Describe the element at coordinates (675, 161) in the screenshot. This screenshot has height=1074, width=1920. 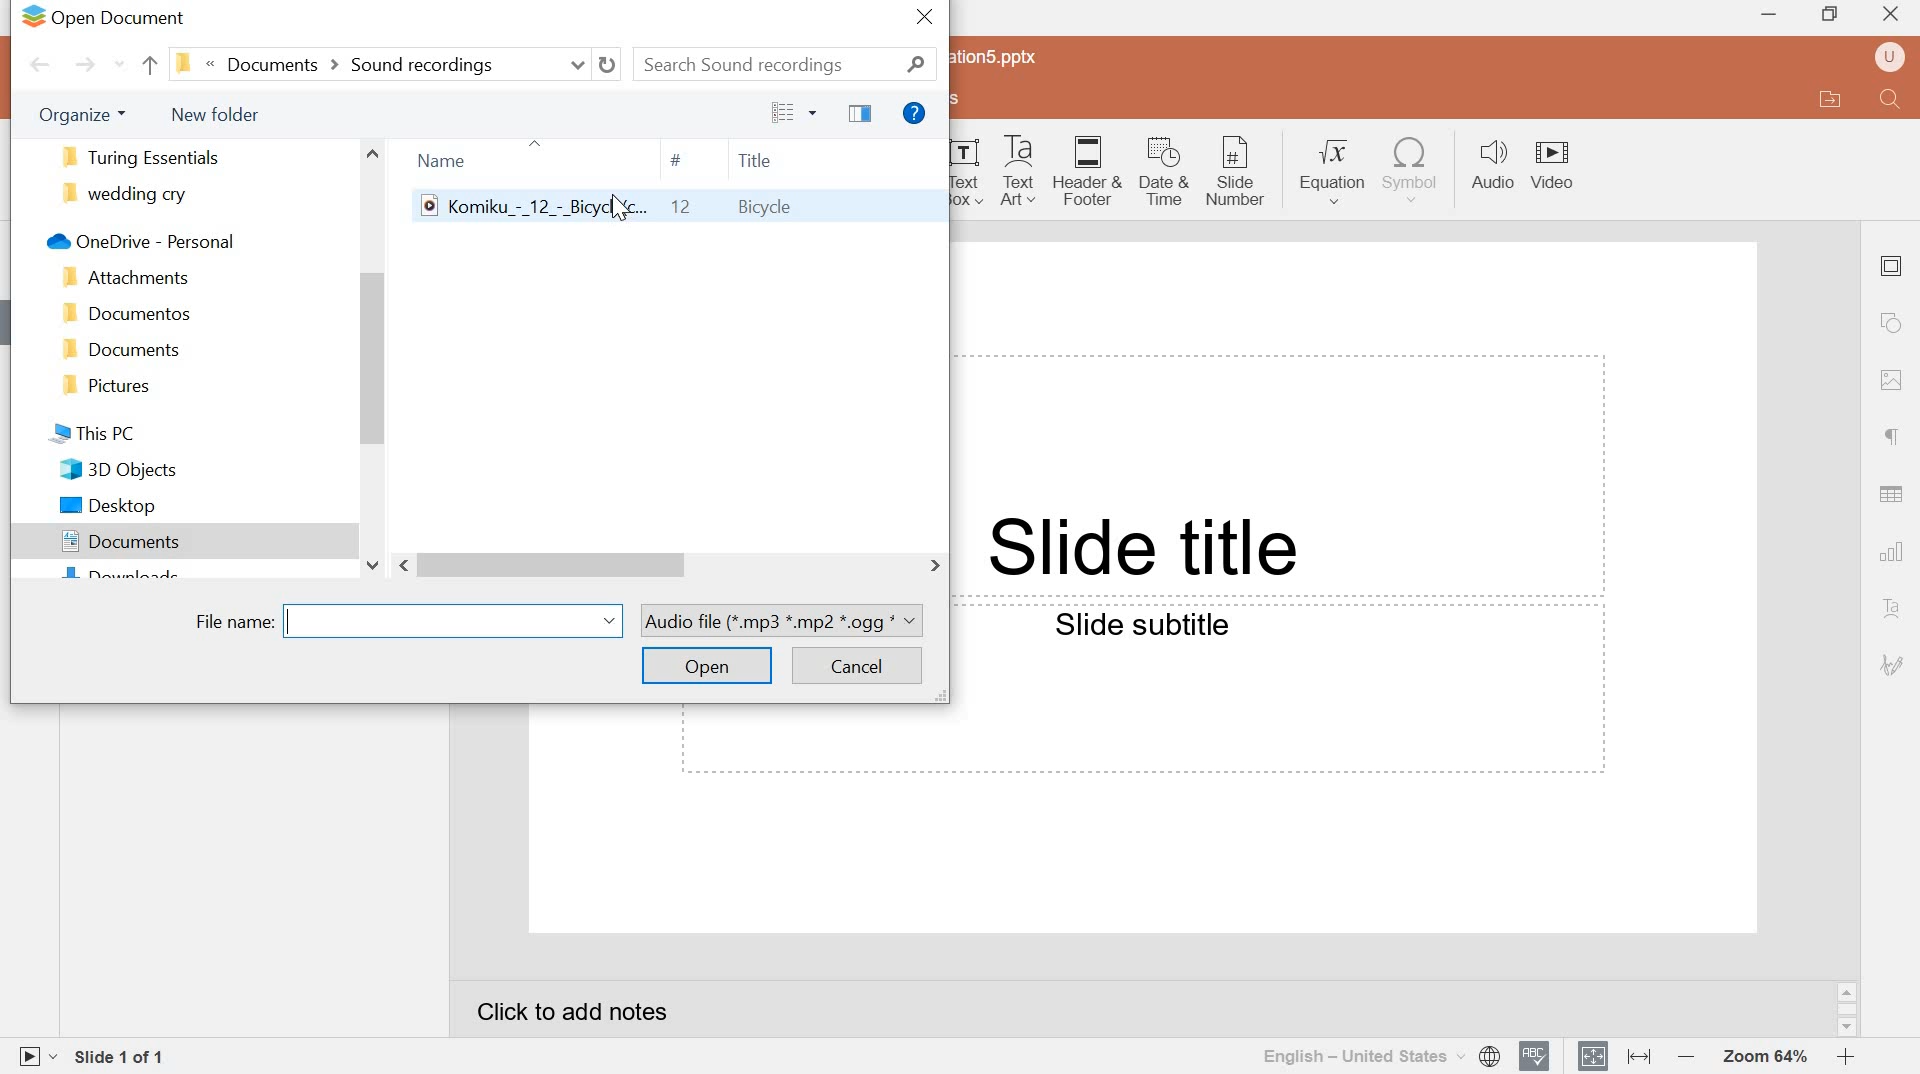
I see `hash` at that location.